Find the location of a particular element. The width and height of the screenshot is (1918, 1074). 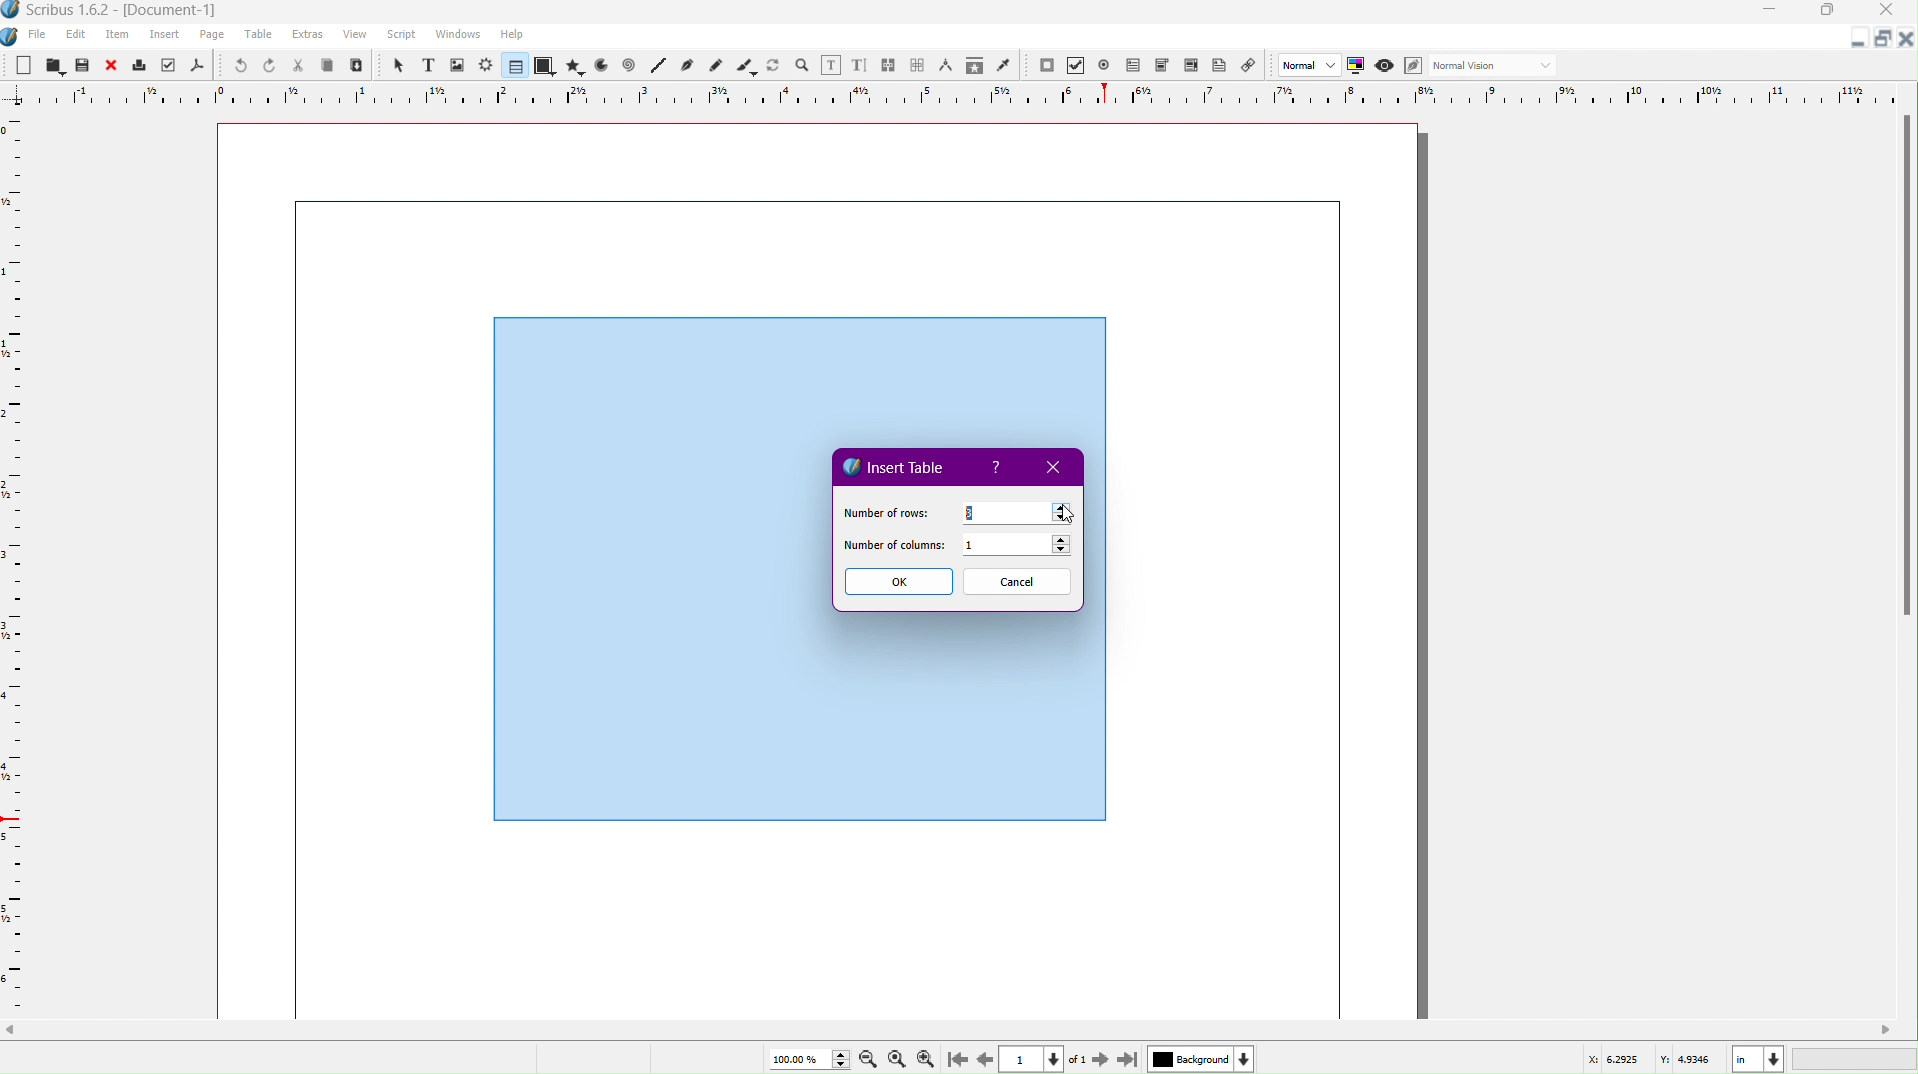

Go to First Page is located at coordinates (961, 1058).